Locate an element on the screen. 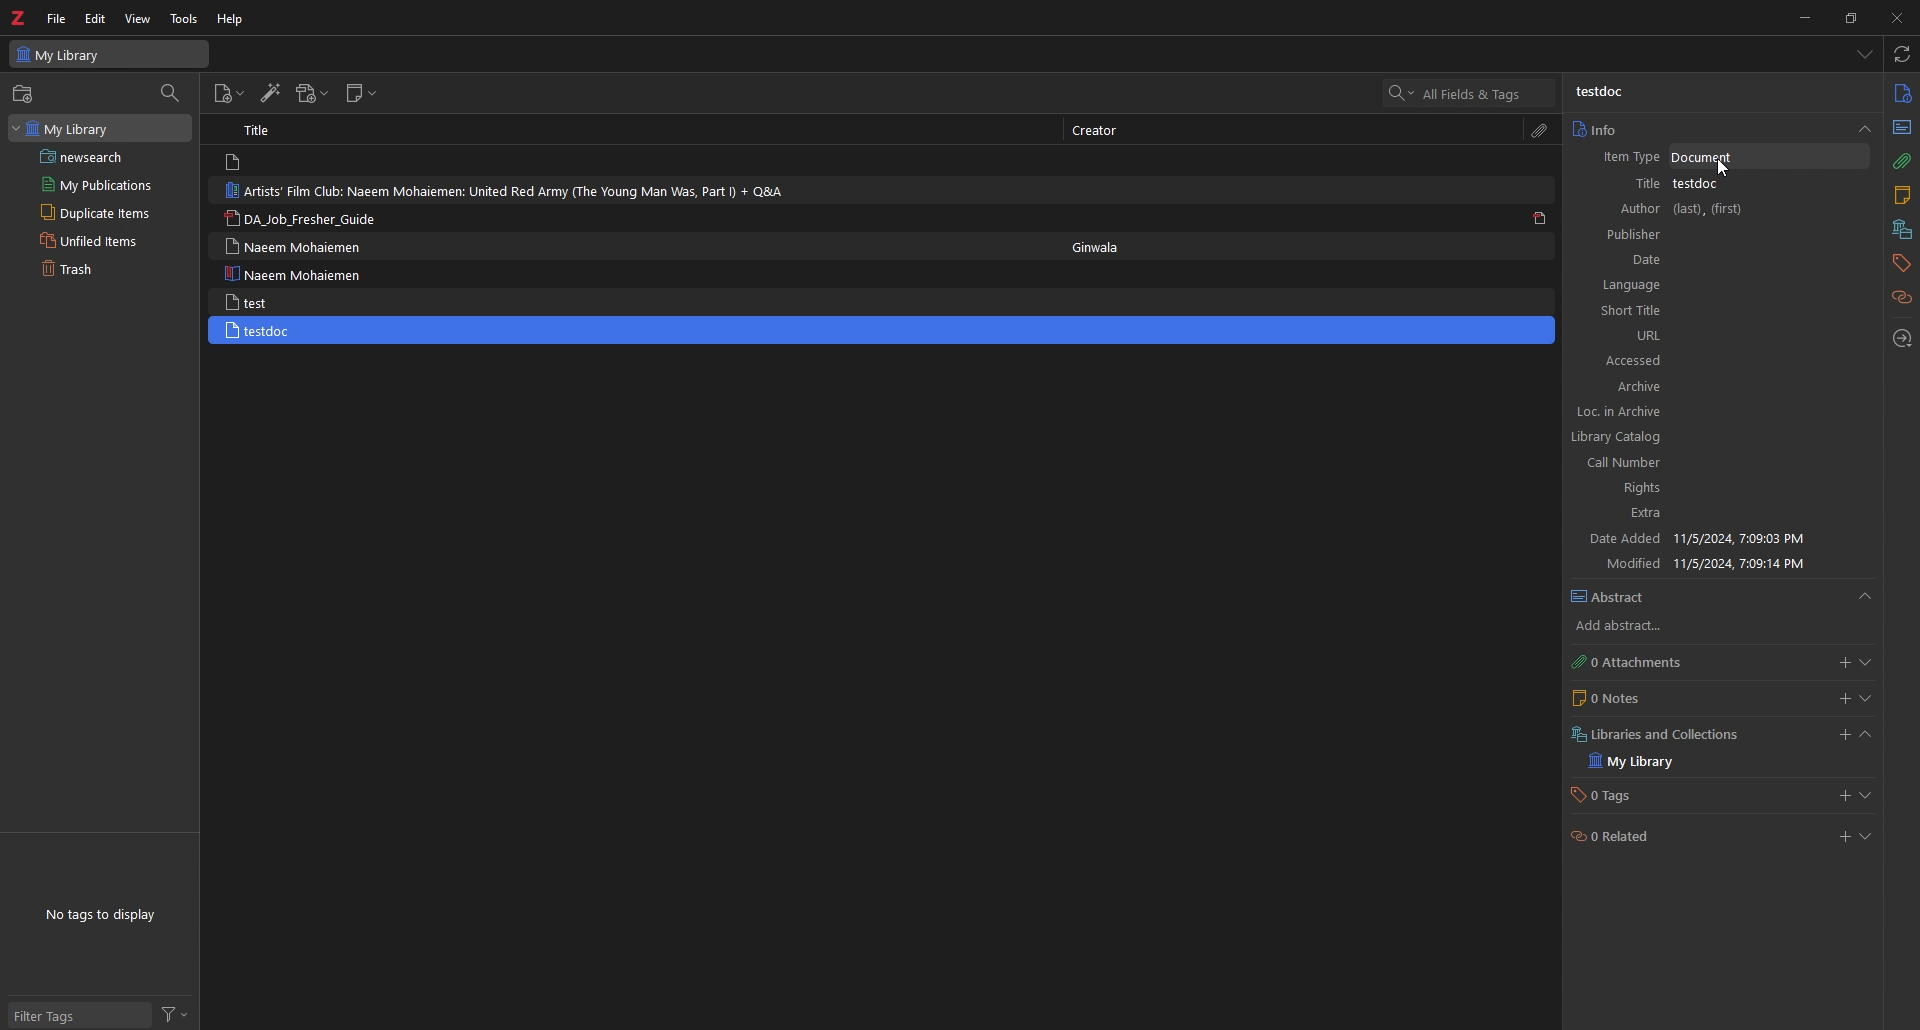 This screenshot has width=1920, height=1030. pdf is located at coordinates (1543, 219).